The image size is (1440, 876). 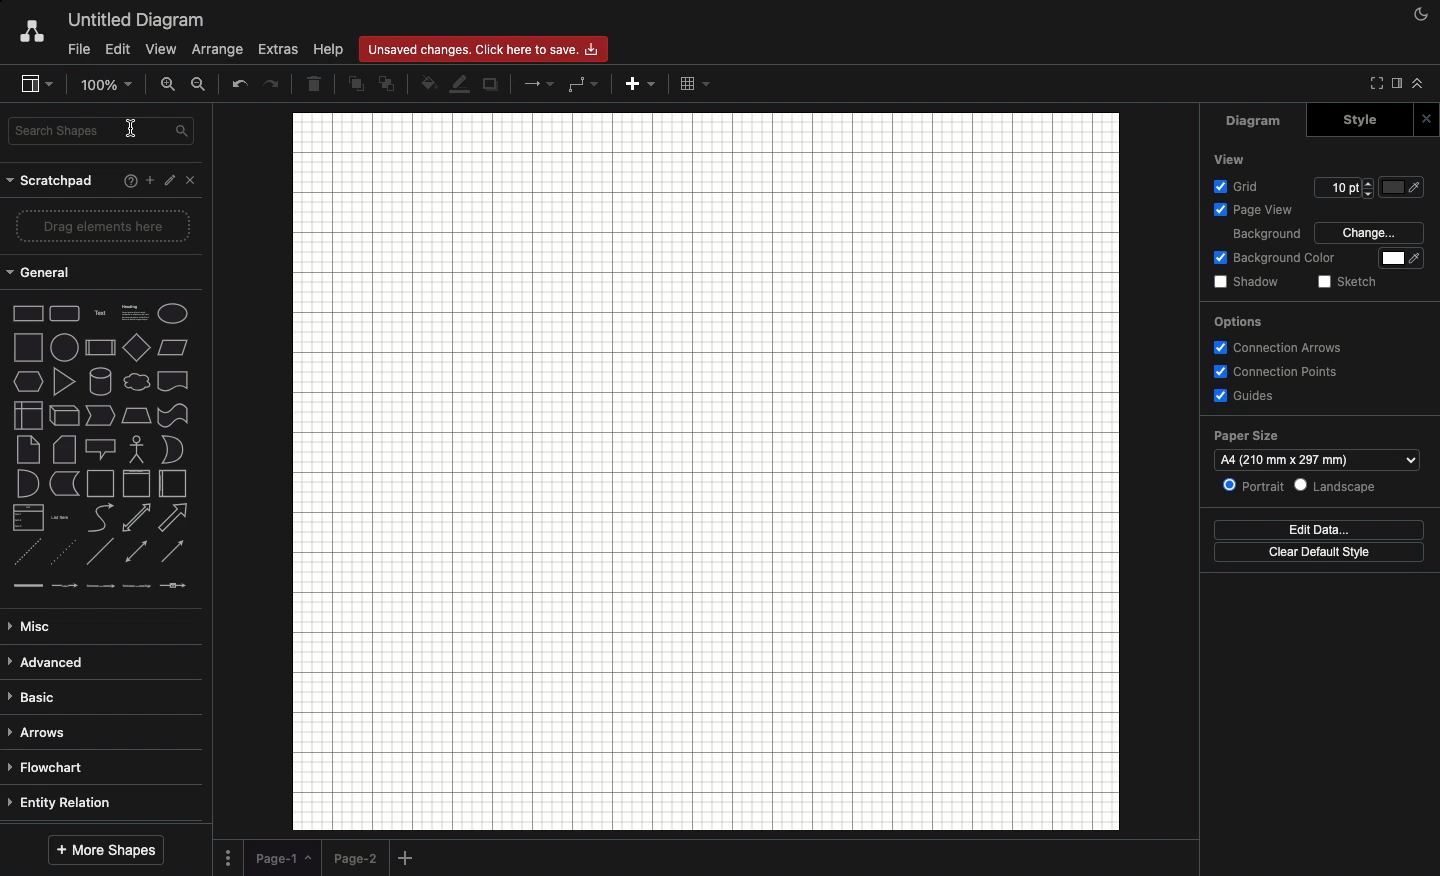 What do you see at coordinates (492, 85) in the screenshot?
I see `Duplicate` at bounding box center [492, 85].